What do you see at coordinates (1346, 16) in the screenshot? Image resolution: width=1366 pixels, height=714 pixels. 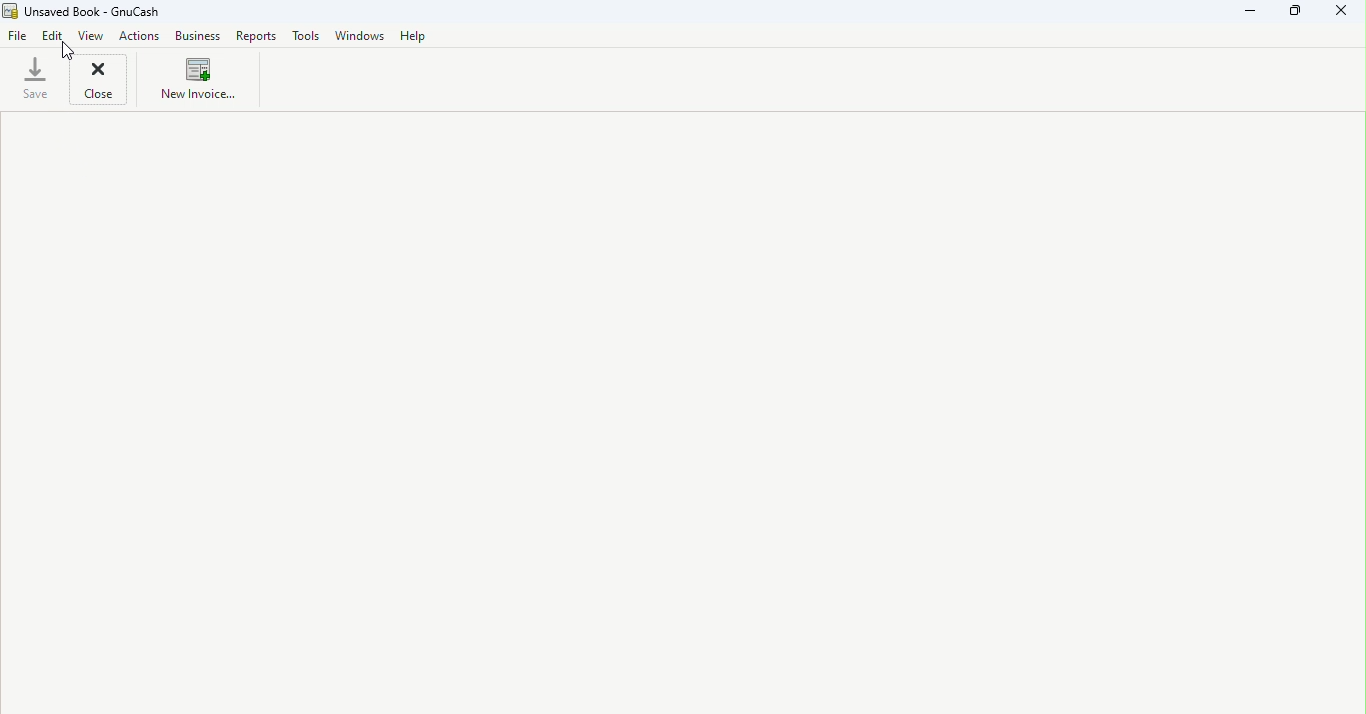 I see `Close` at bounding box center [1346, 16].